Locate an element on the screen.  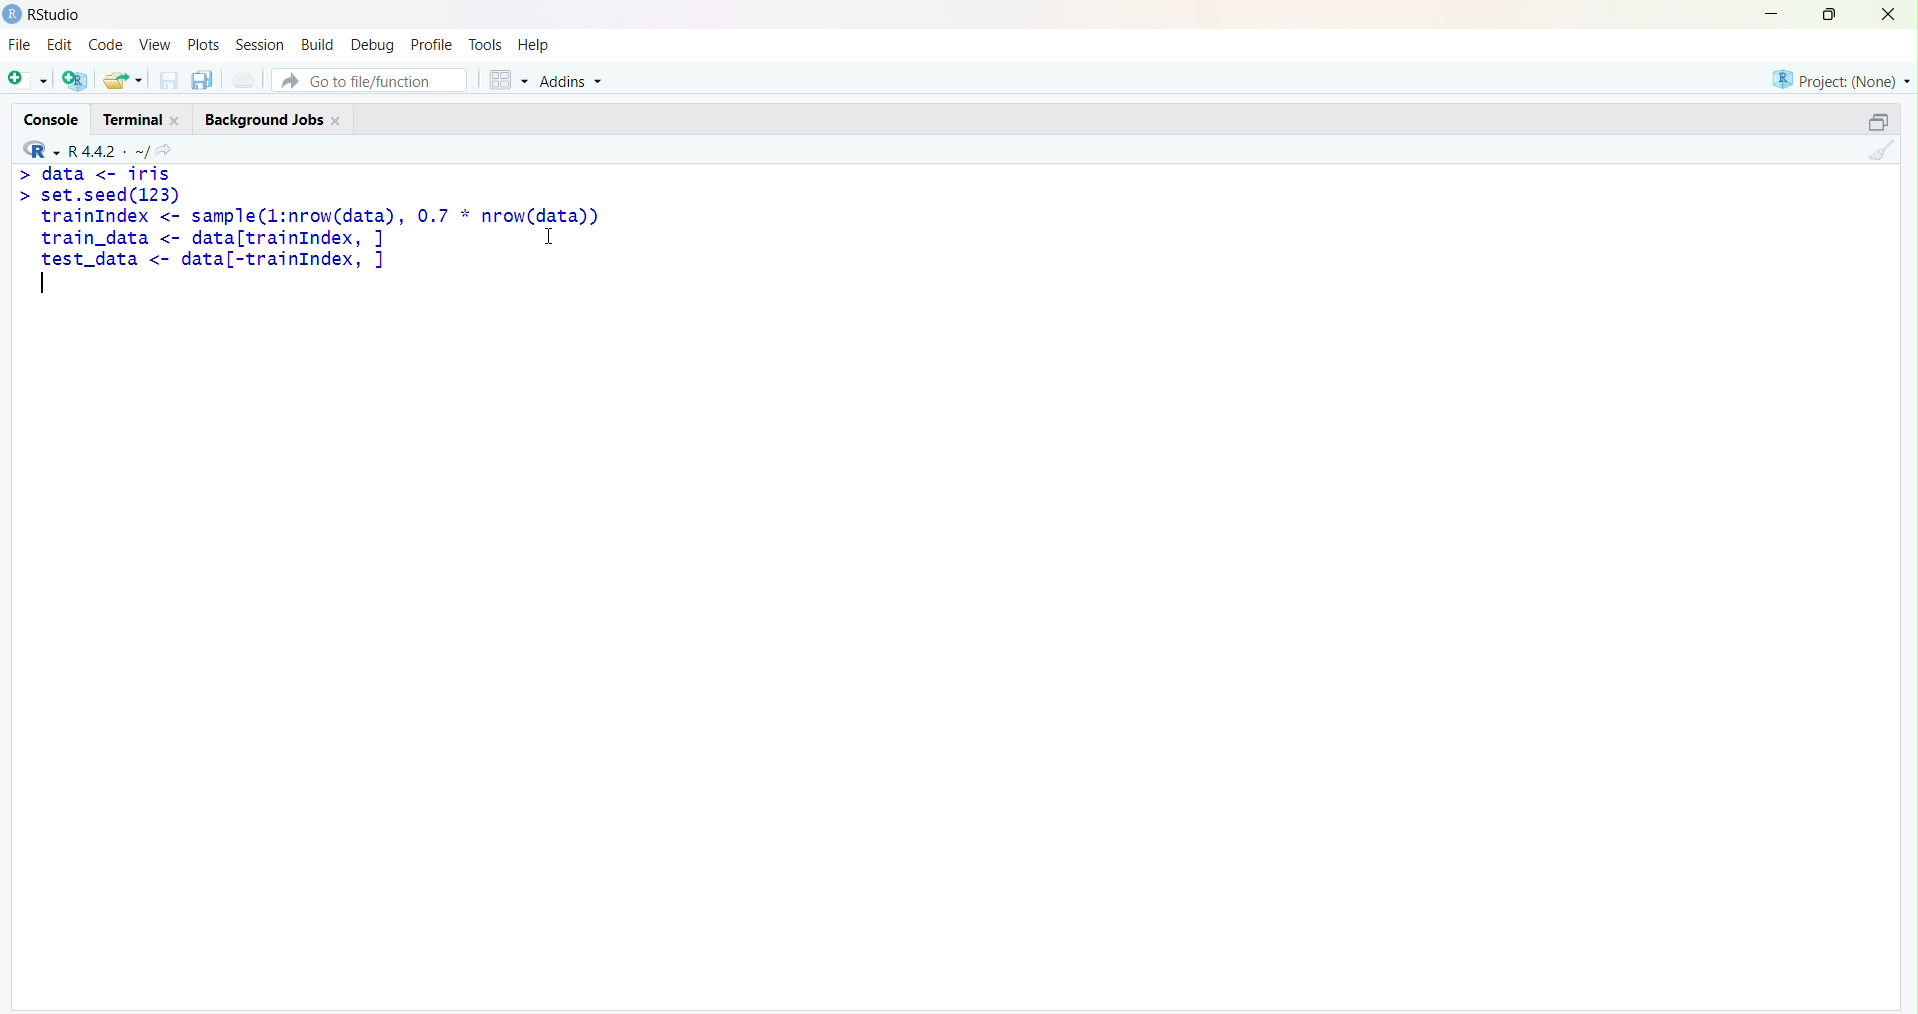
View is located at coordinates (153, 45).